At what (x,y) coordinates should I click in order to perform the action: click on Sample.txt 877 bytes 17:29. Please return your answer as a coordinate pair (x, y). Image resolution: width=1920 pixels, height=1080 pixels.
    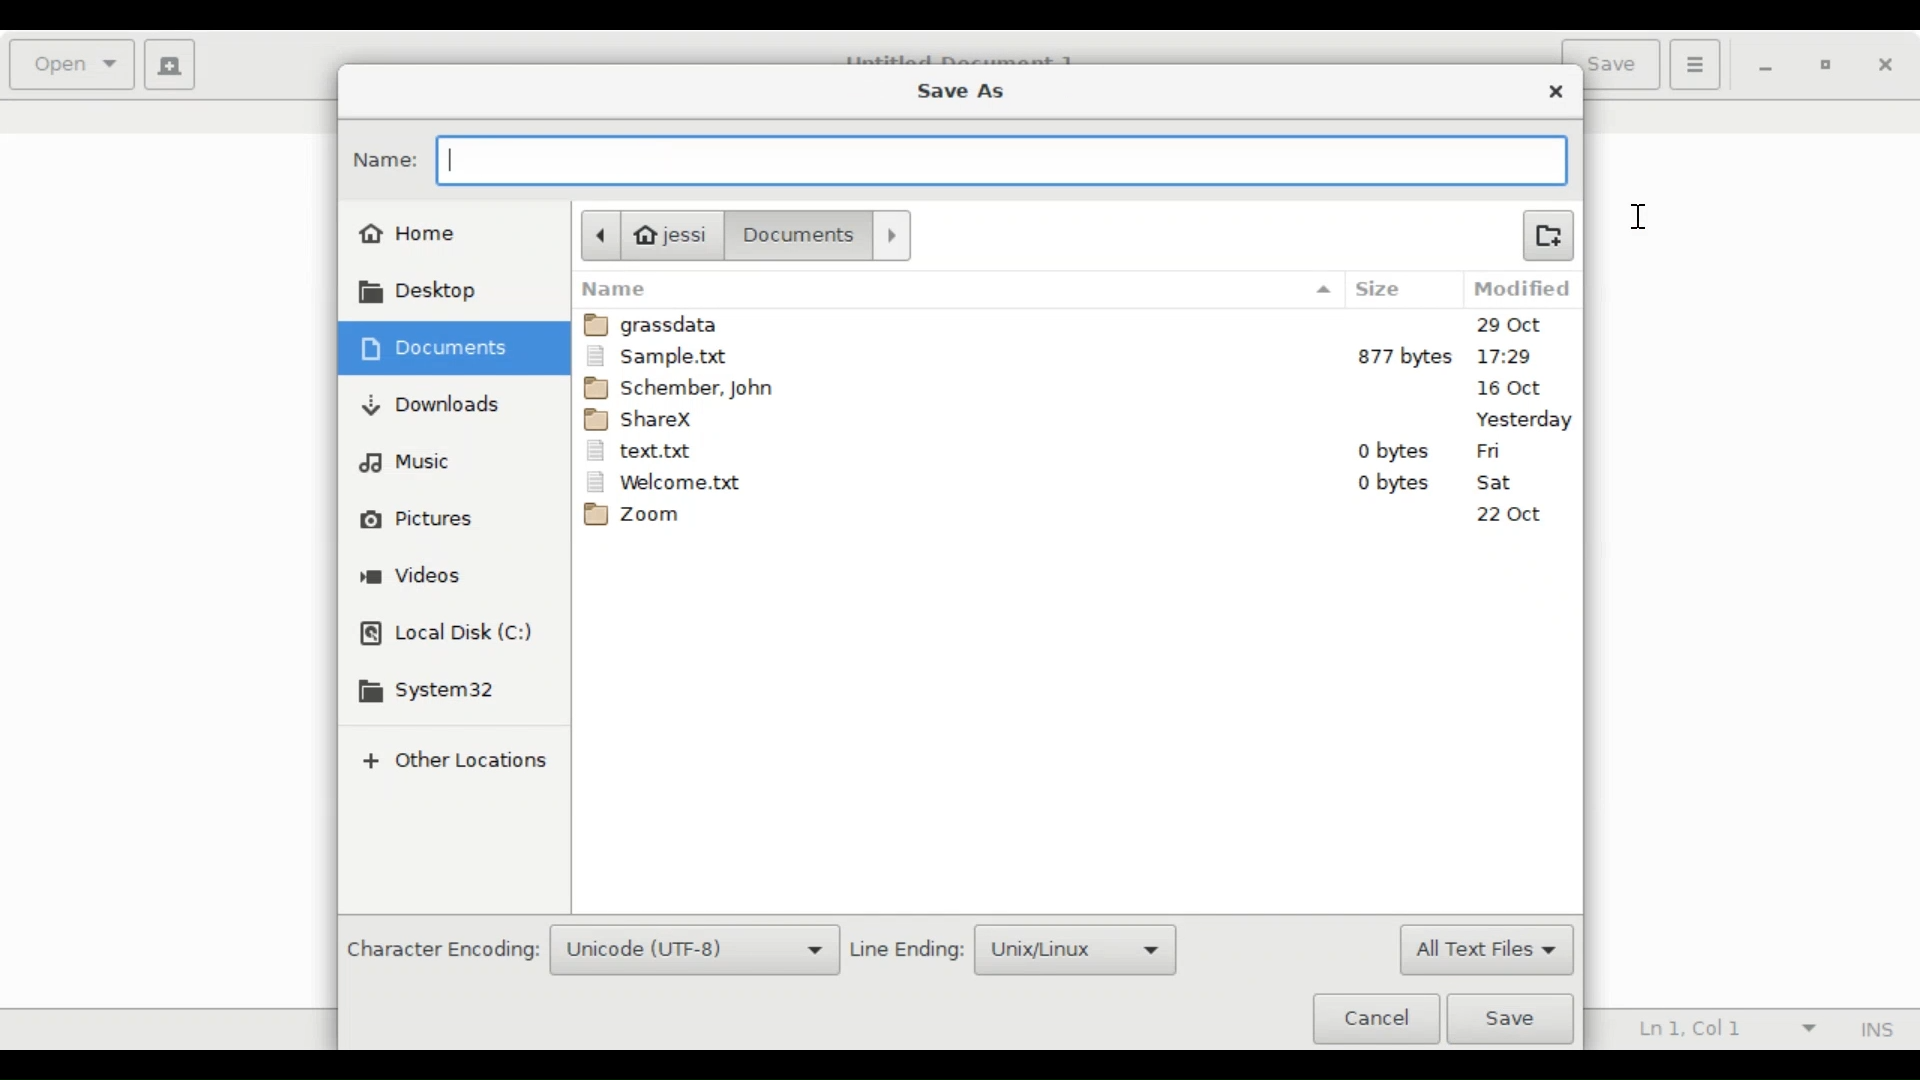
    Looking at the image, I should click on (1076, 356).